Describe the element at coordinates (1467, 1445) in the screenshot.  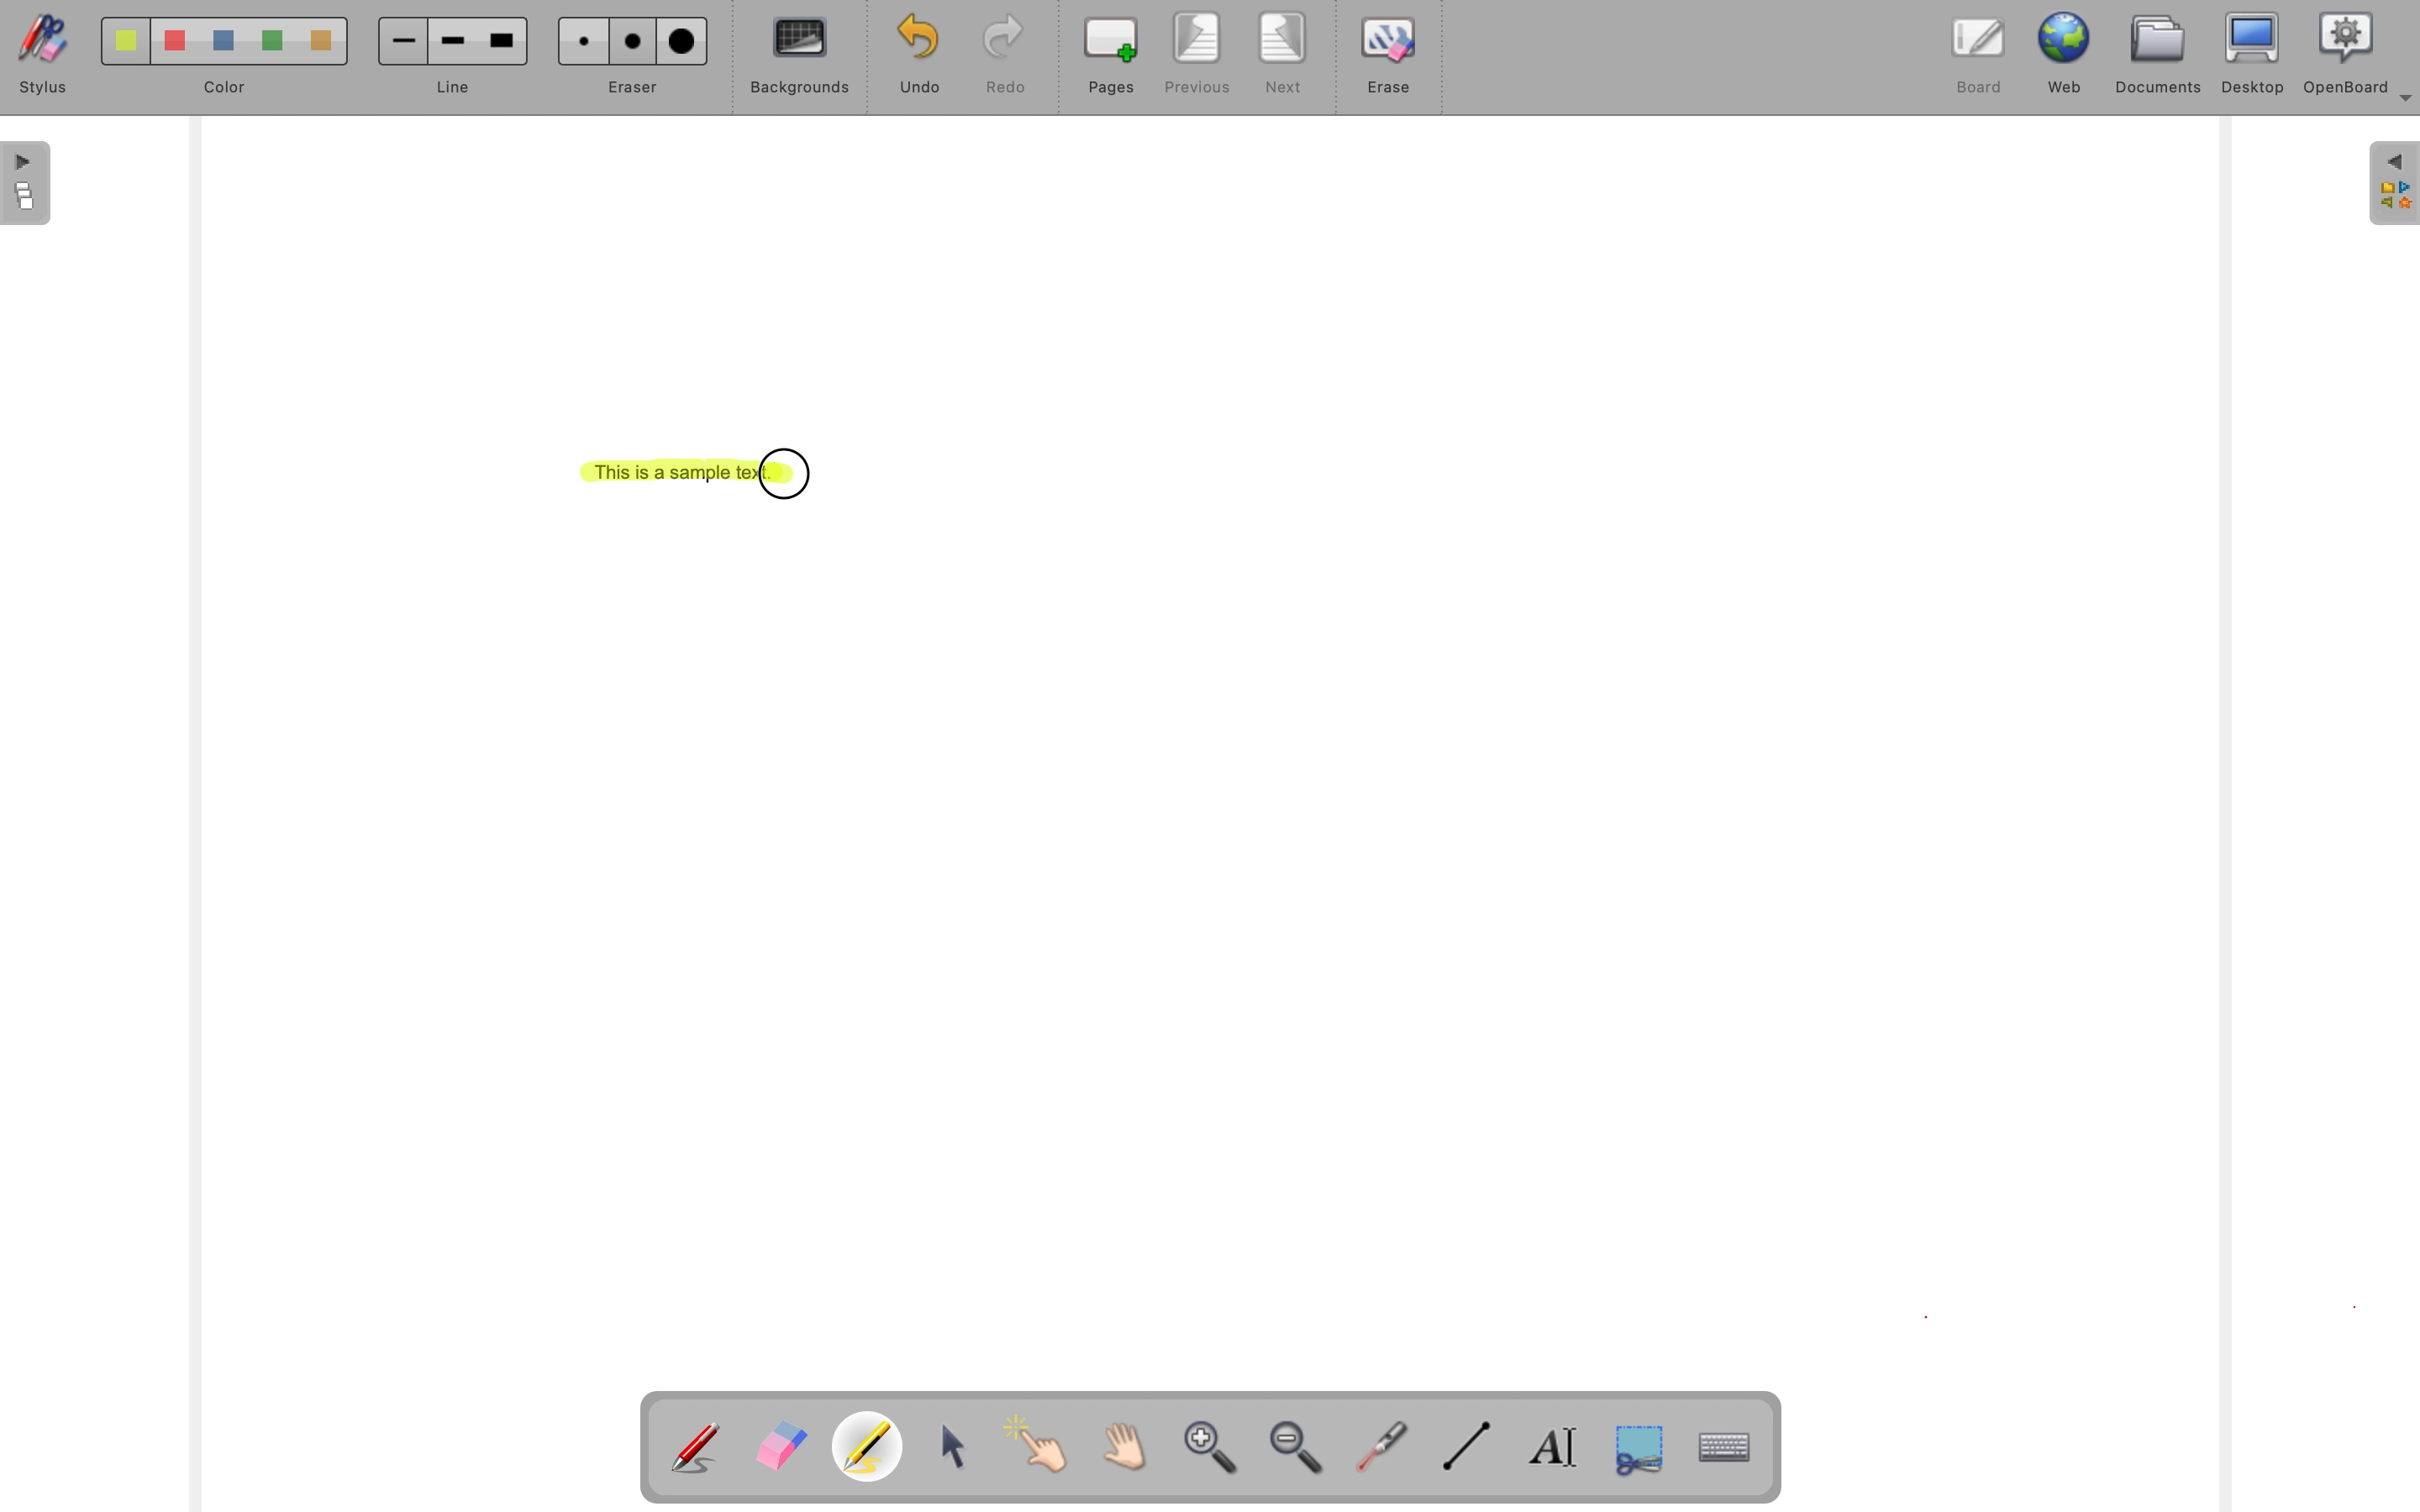
I see `draw lines` at that location.